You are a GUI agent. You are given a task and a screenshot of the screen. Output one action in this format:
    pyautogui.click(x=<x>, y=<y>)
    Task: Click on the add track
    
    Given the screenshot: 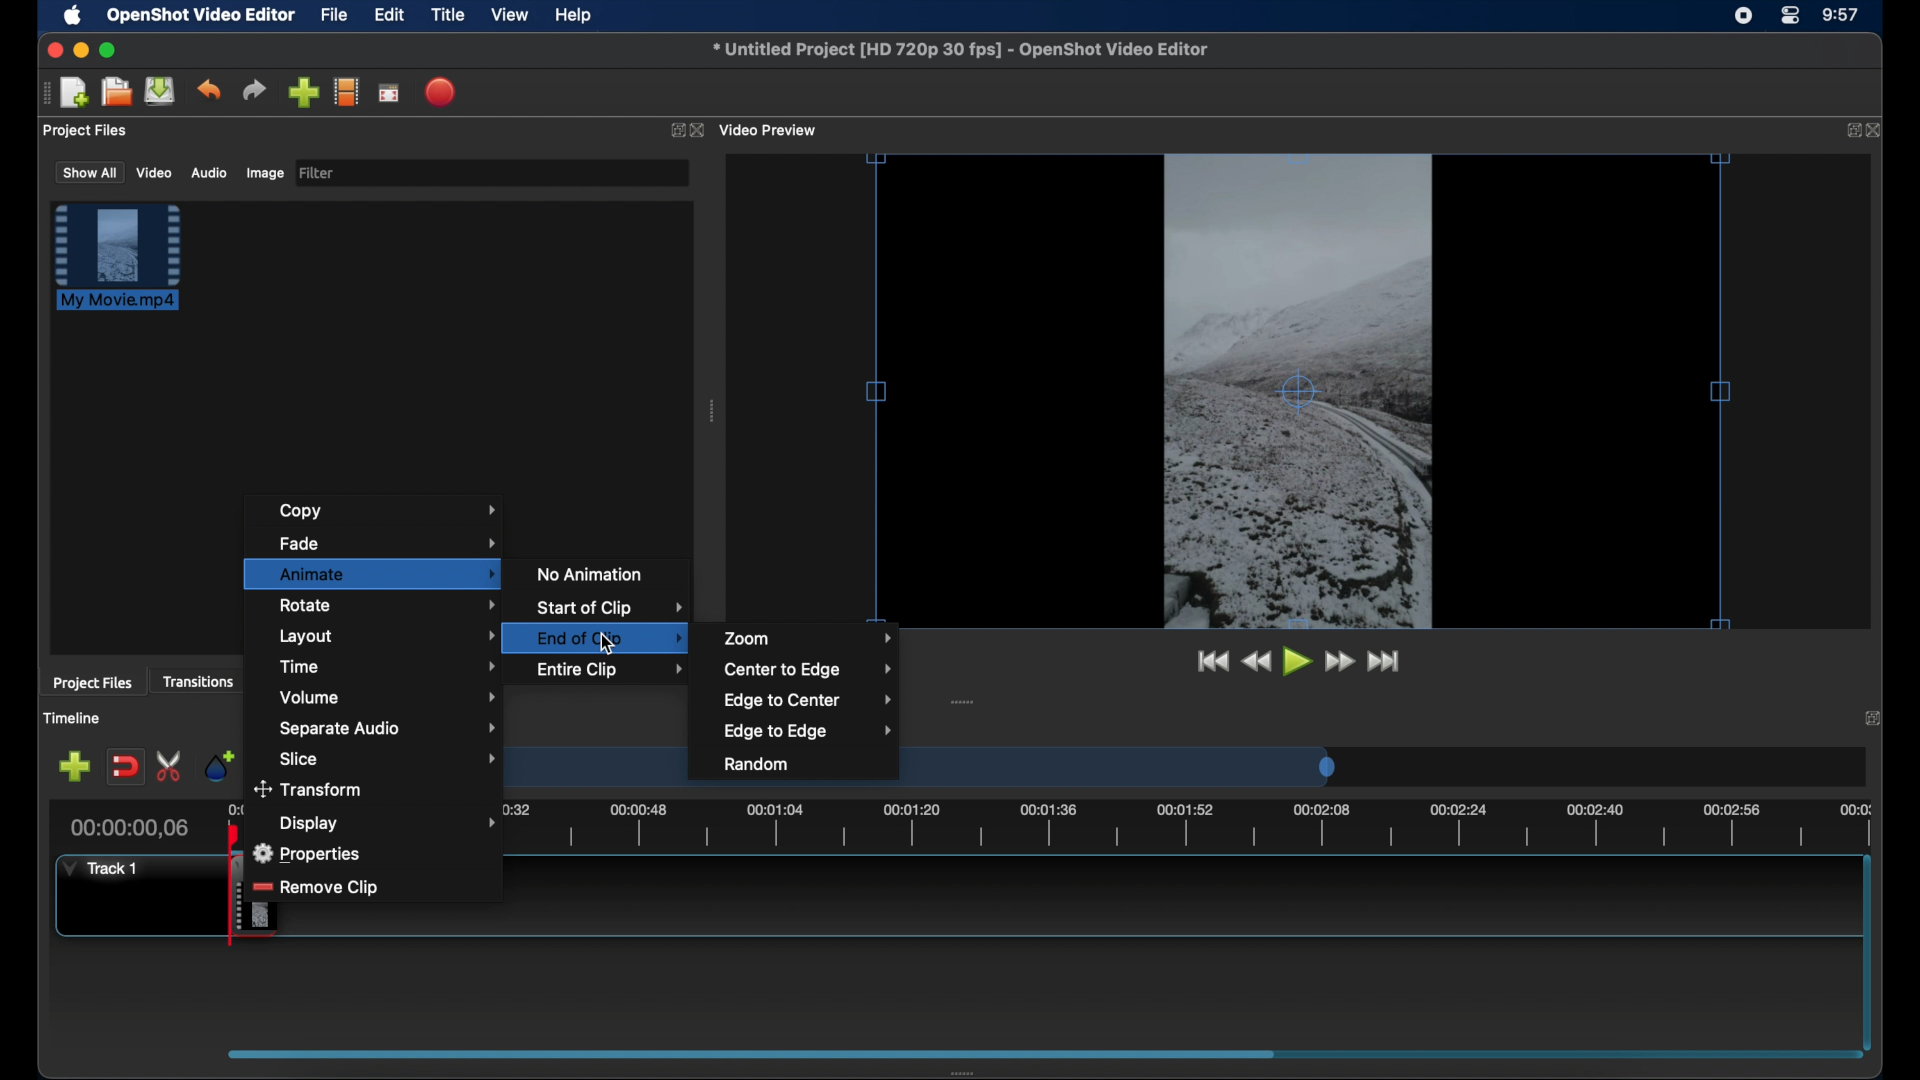 What is the action you would take?
    pyautogui.click(x=74, y=767)
    